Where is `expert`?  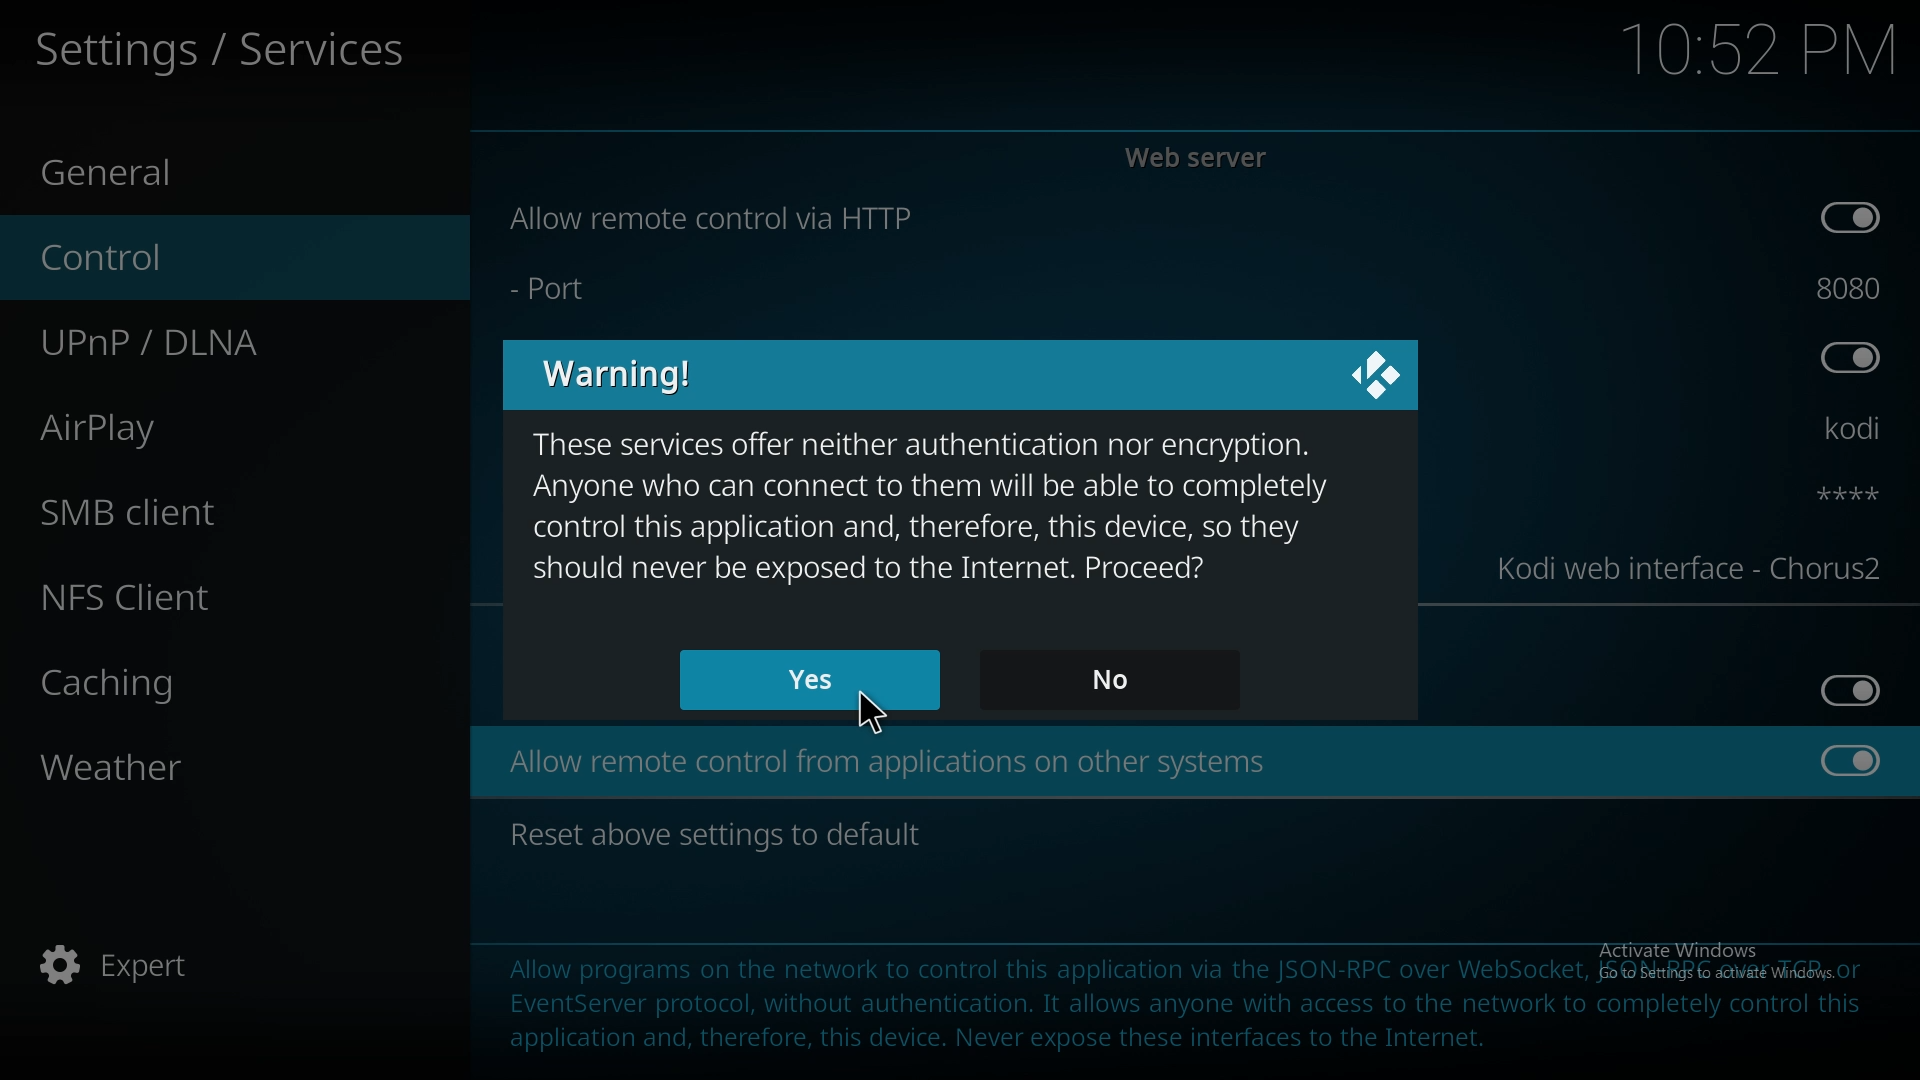
expert is located at coordinates (205, 961).